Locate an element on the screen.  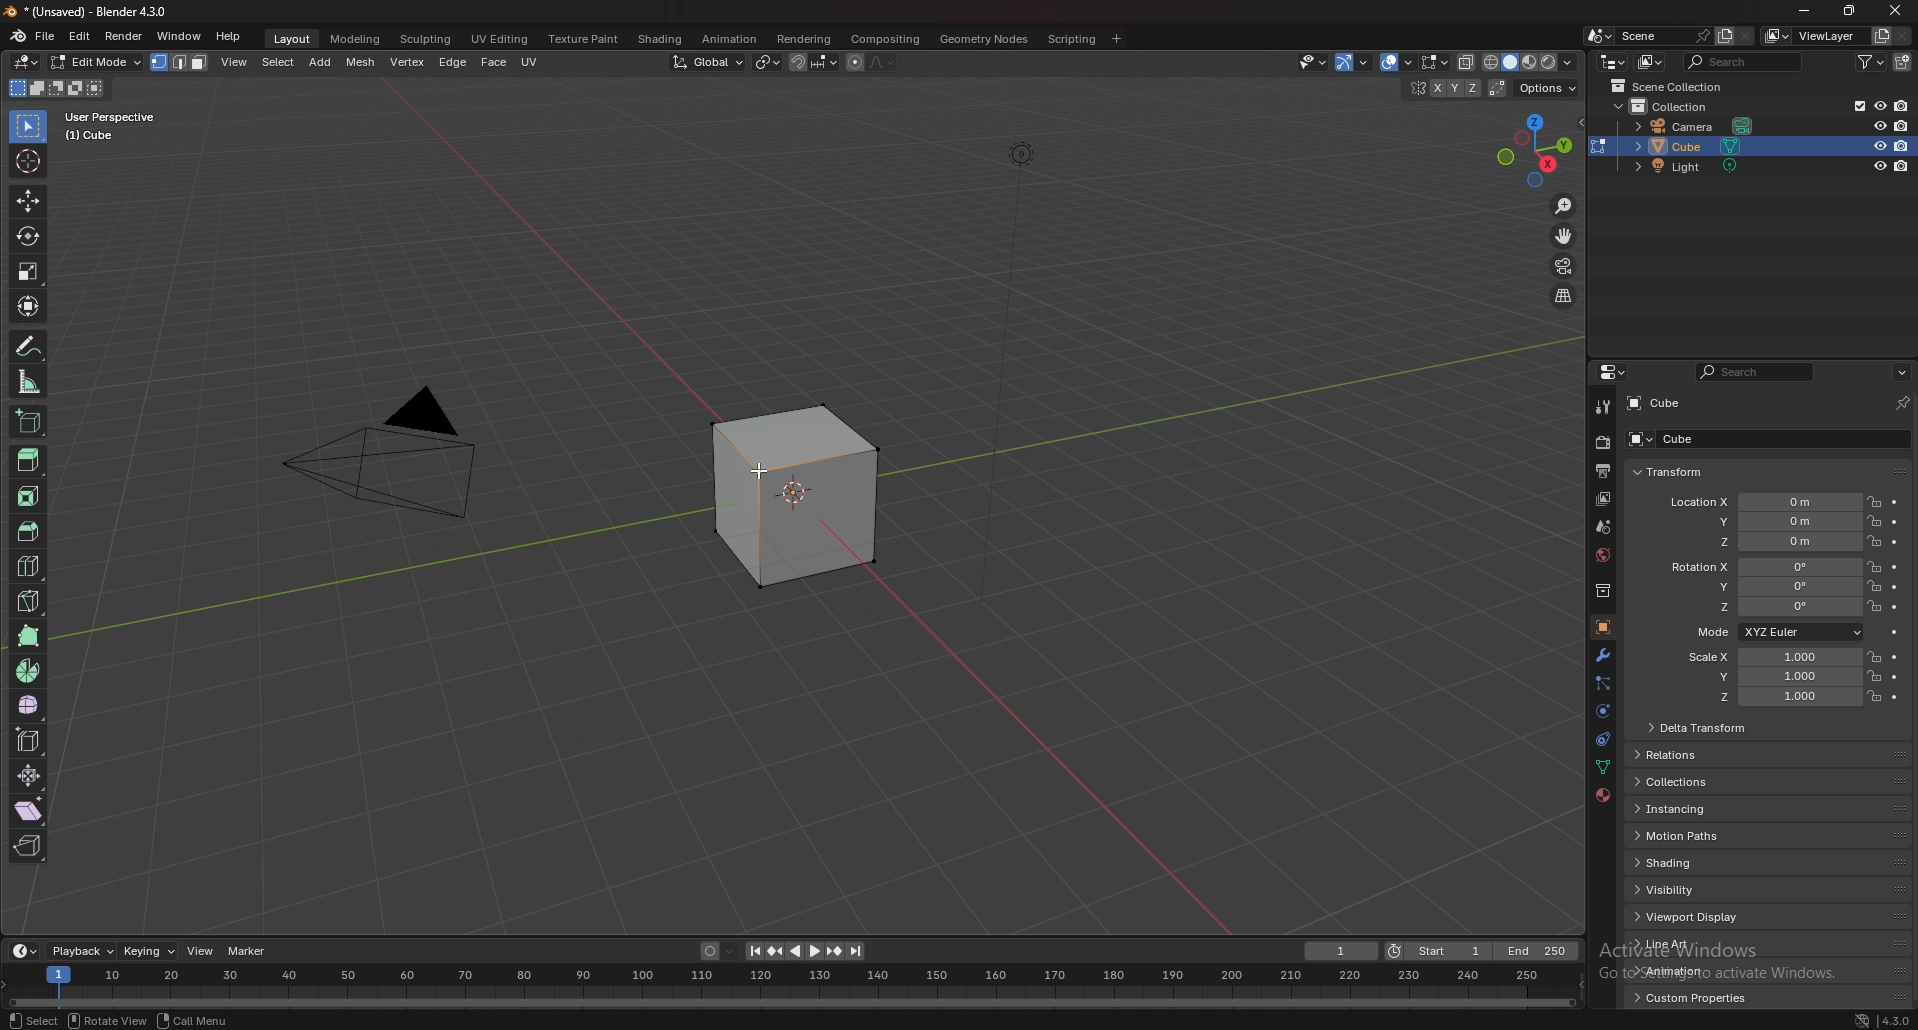
select is located at coordinates (32, 127).